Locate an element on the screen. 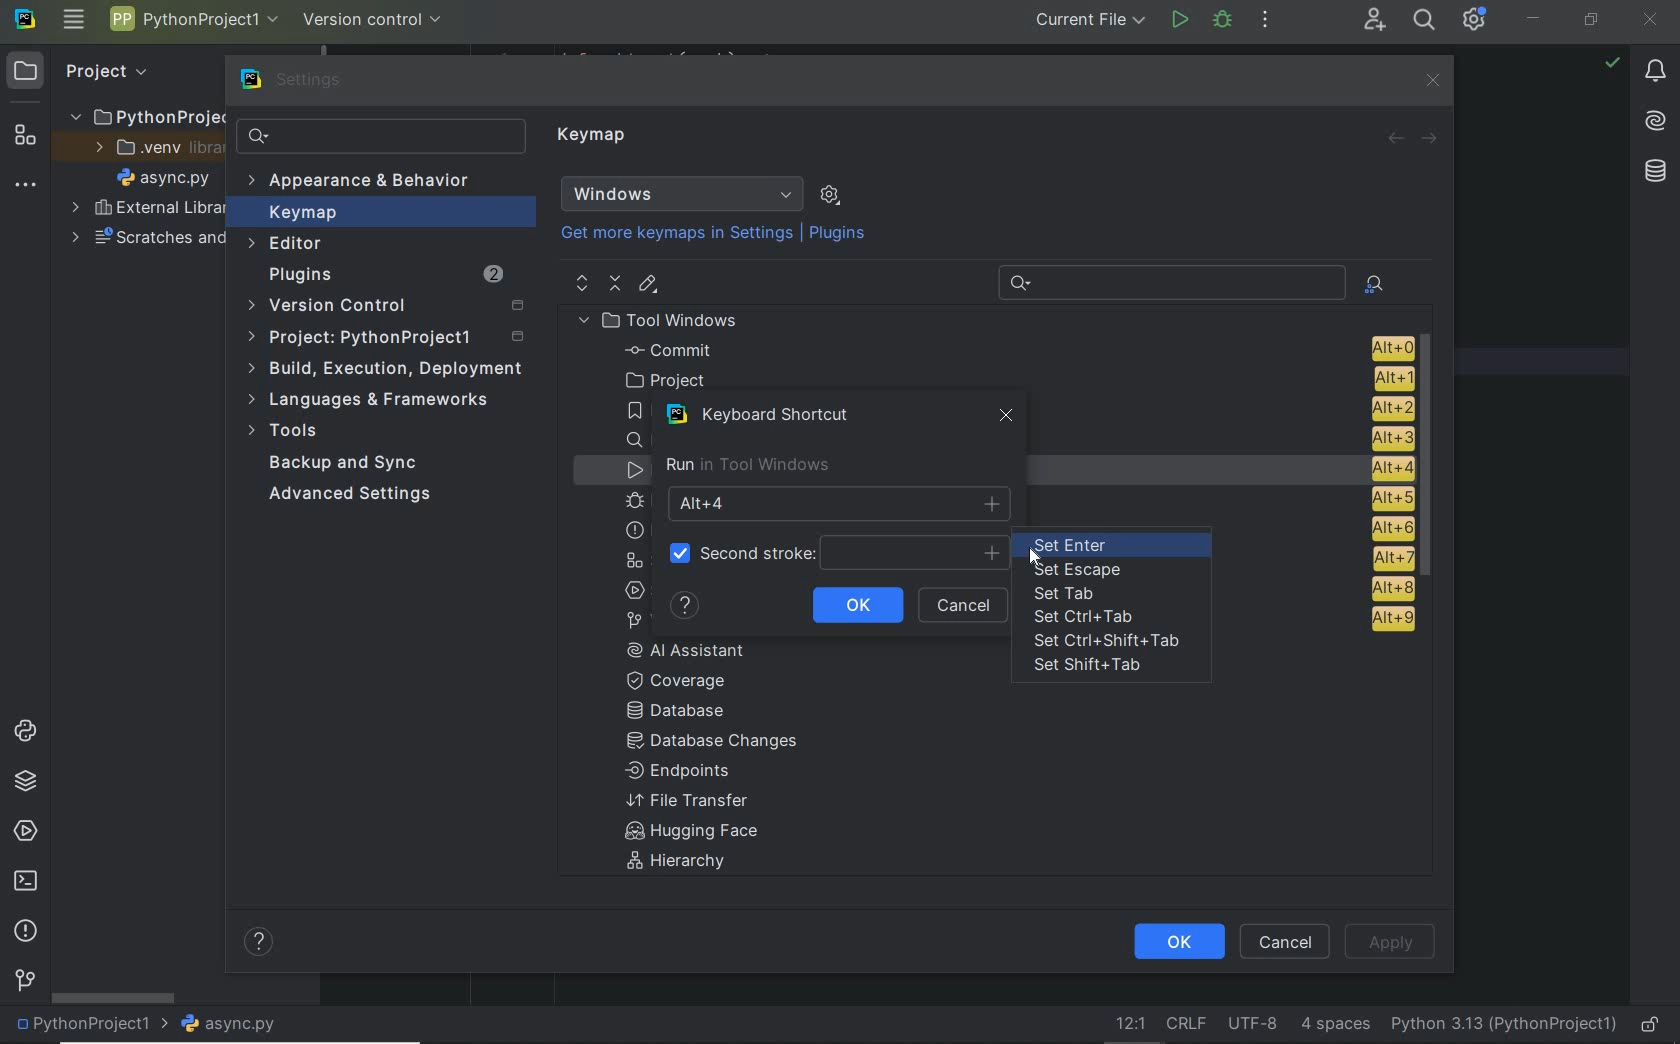 The width and height of the screenshot is (1680, 1044). make file ready only is located at coordinates (1650, 1026).